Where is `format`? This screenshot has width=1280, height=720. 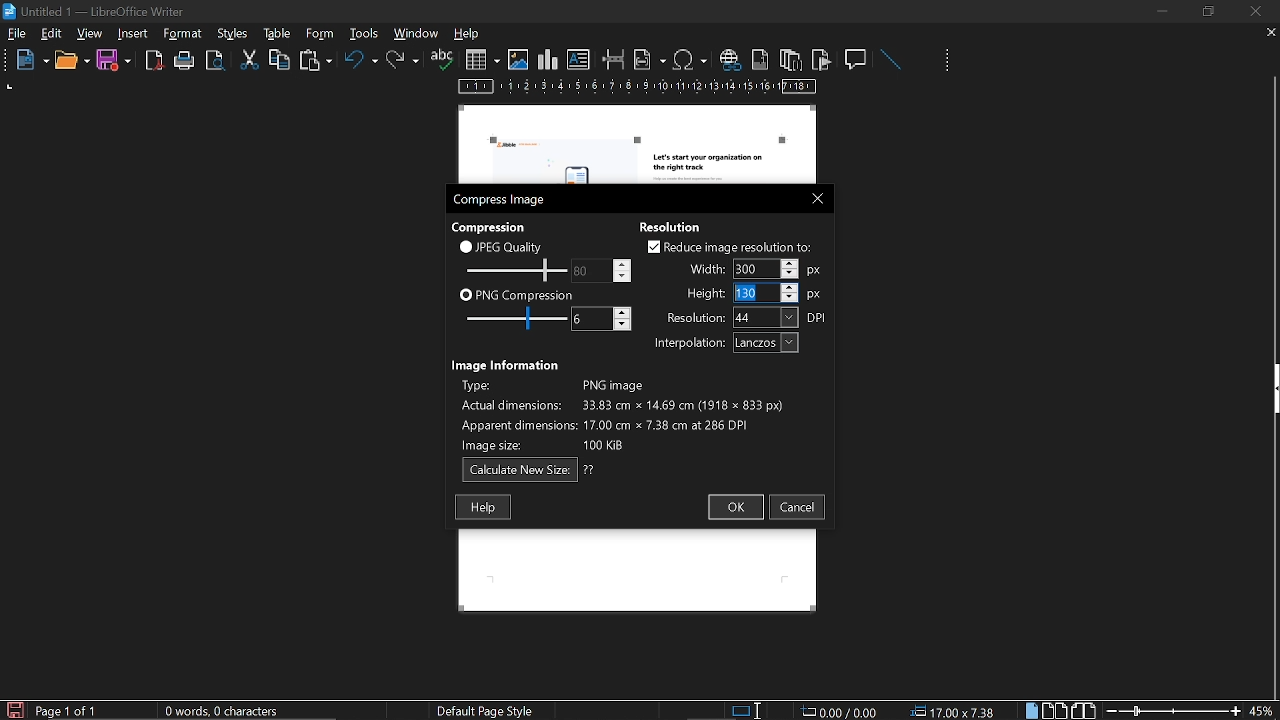 format is located at coordinates (231, 32).